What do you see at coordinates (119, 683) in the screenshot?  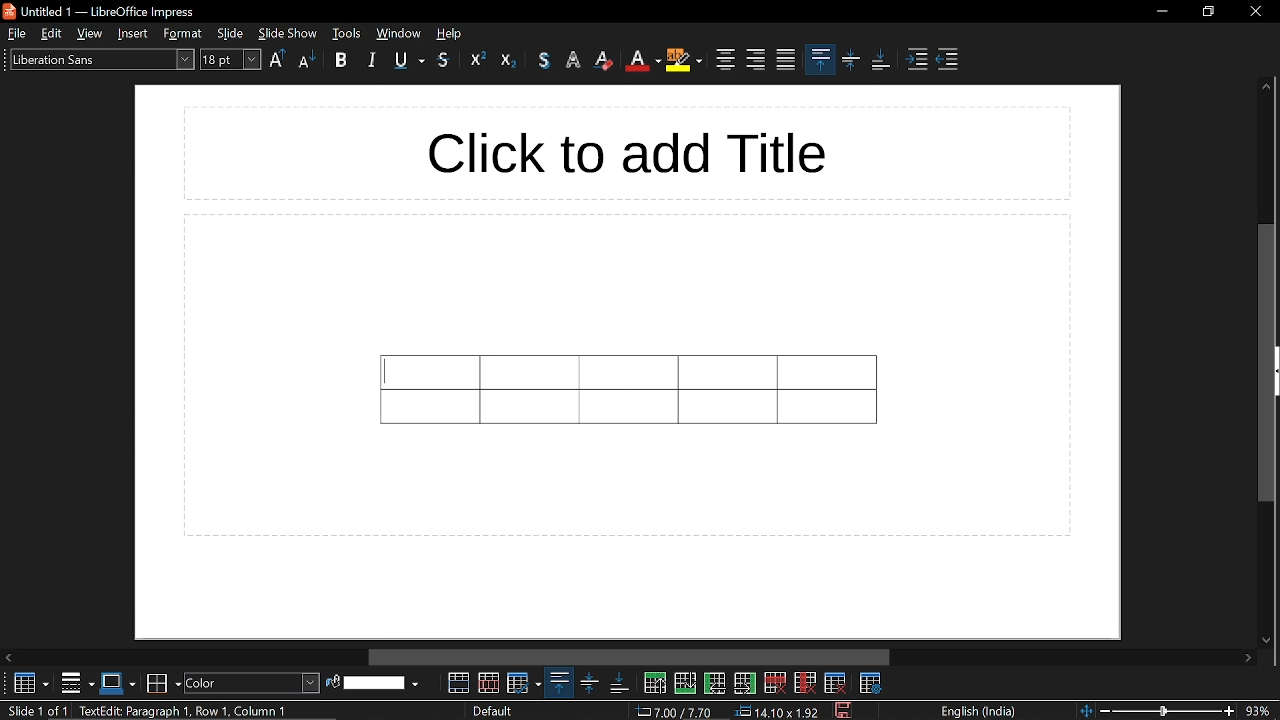 I see `border style` at bounding box center [119, 683].